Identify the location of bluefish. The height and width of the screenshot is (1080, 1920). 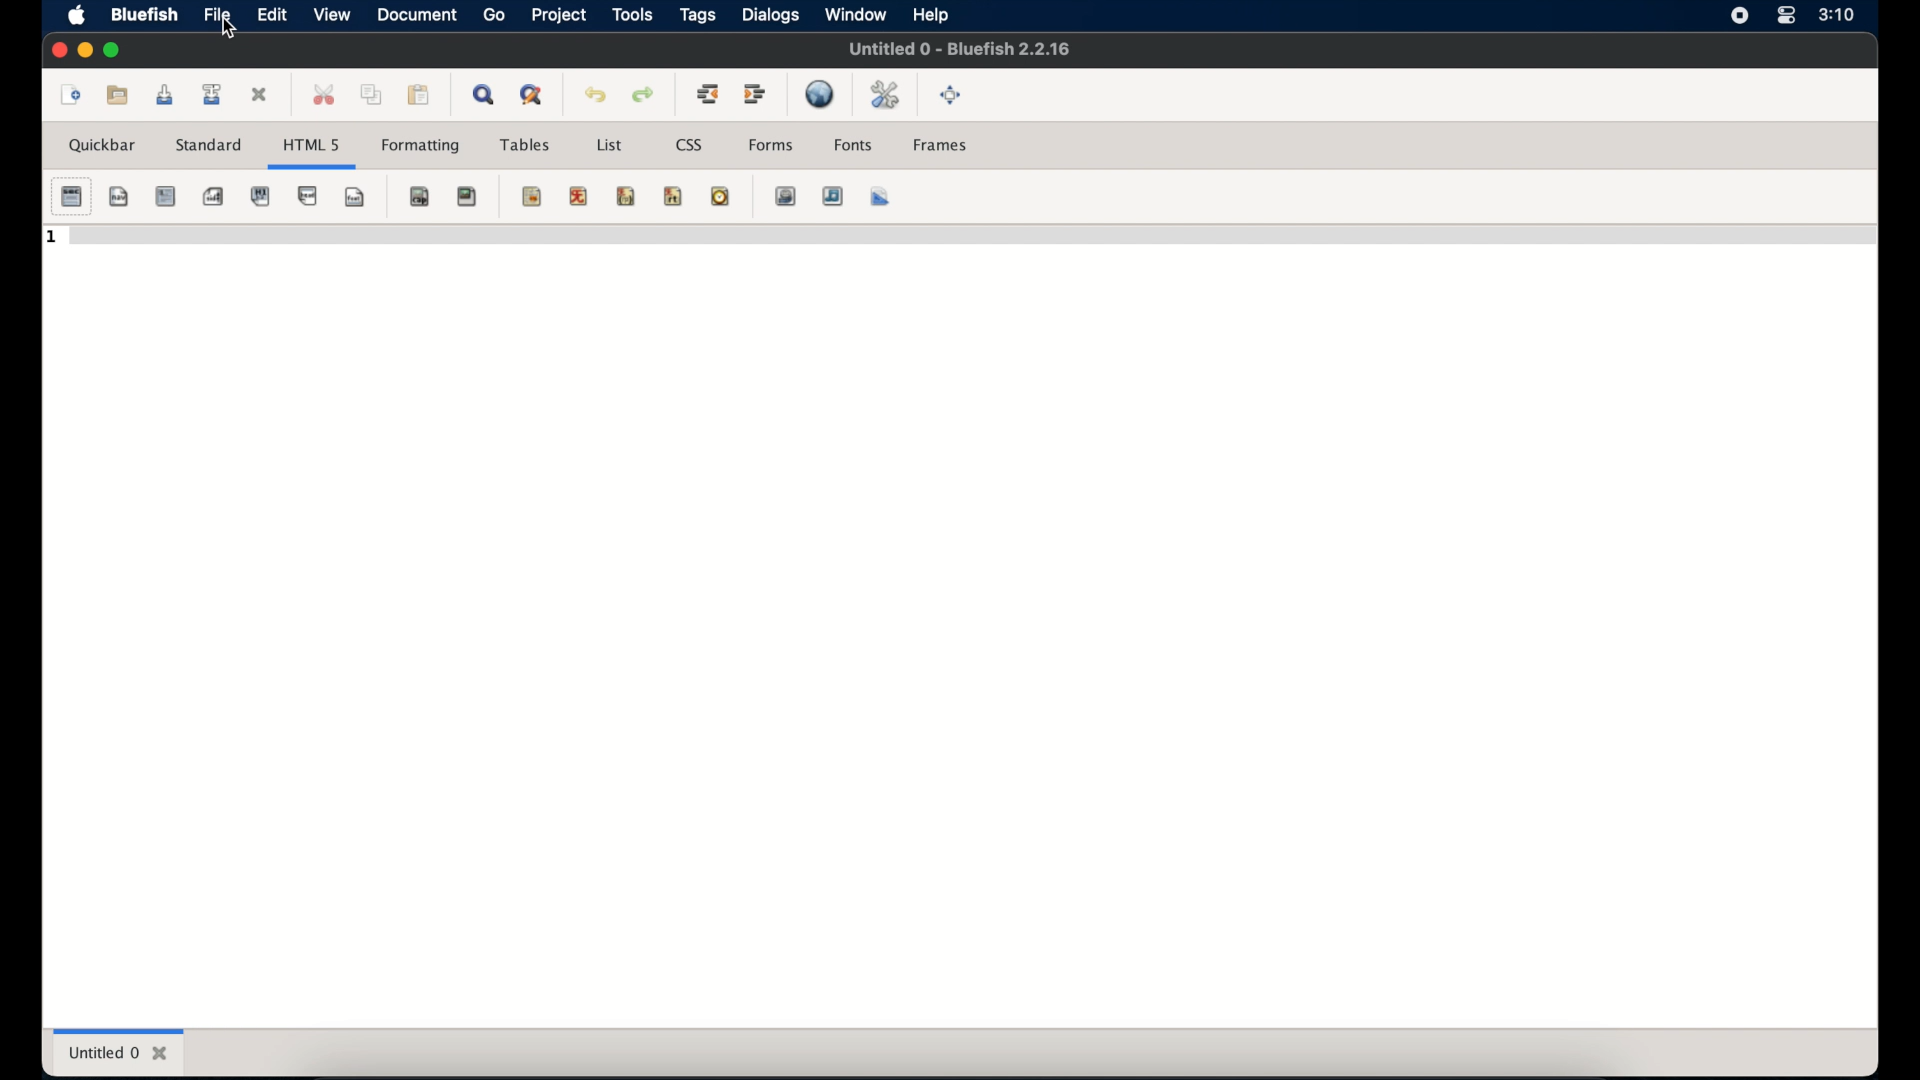
(141, 14).